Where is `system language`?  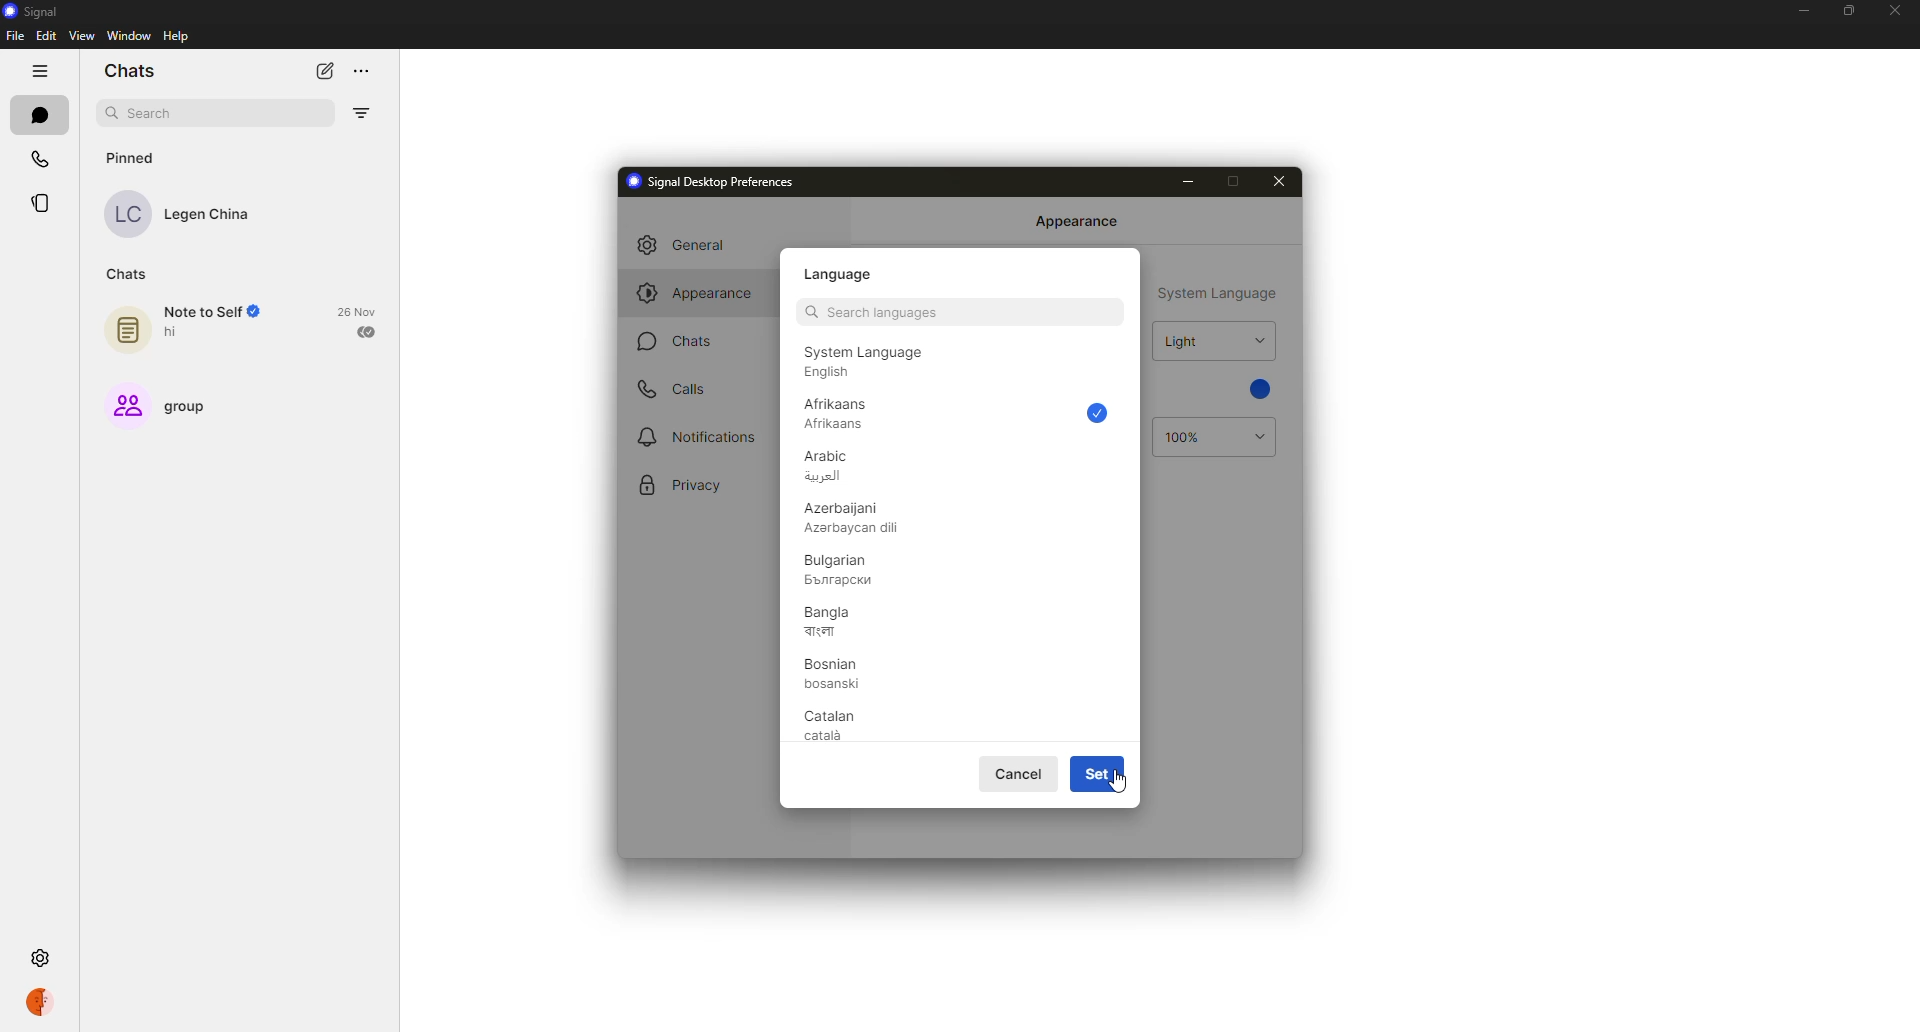
system language is located at coordinates (1219, 293).